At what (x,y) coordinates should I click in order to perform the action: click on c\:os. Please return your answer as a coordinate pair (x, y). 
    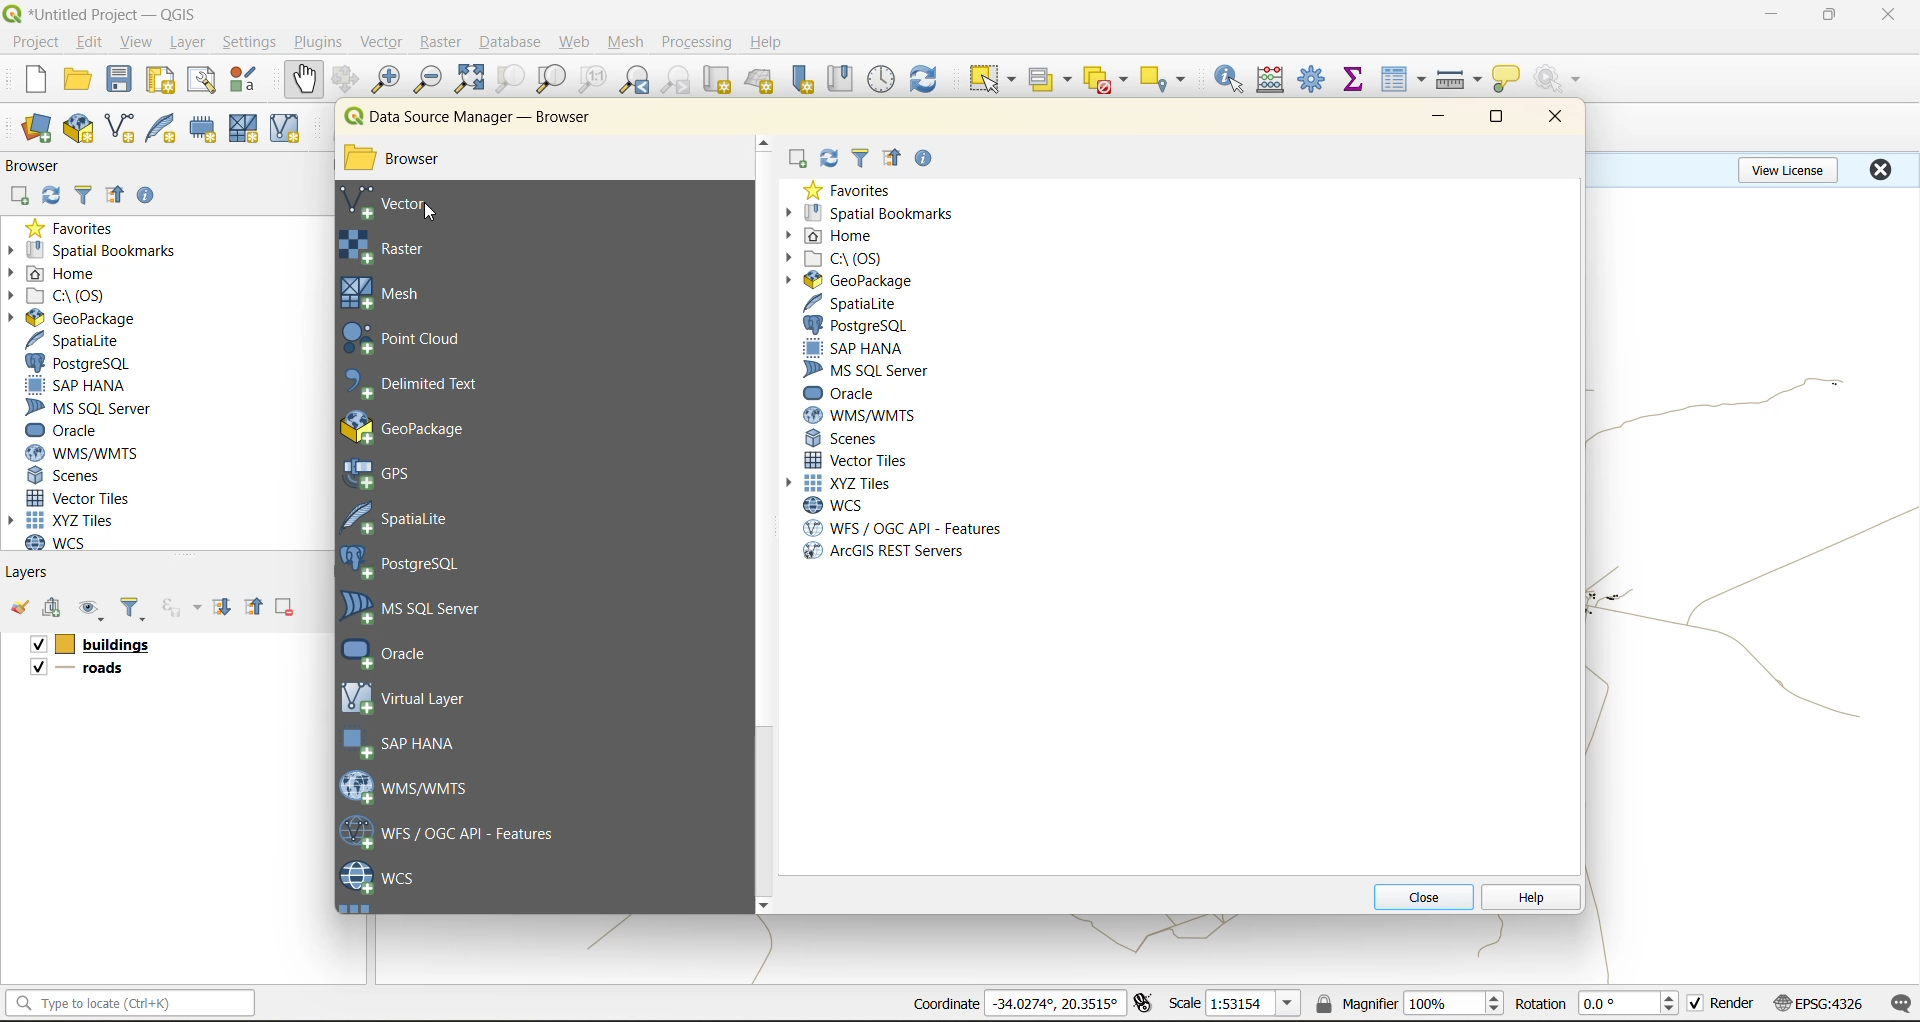
    Looking at the image, I should click on (65, 296).